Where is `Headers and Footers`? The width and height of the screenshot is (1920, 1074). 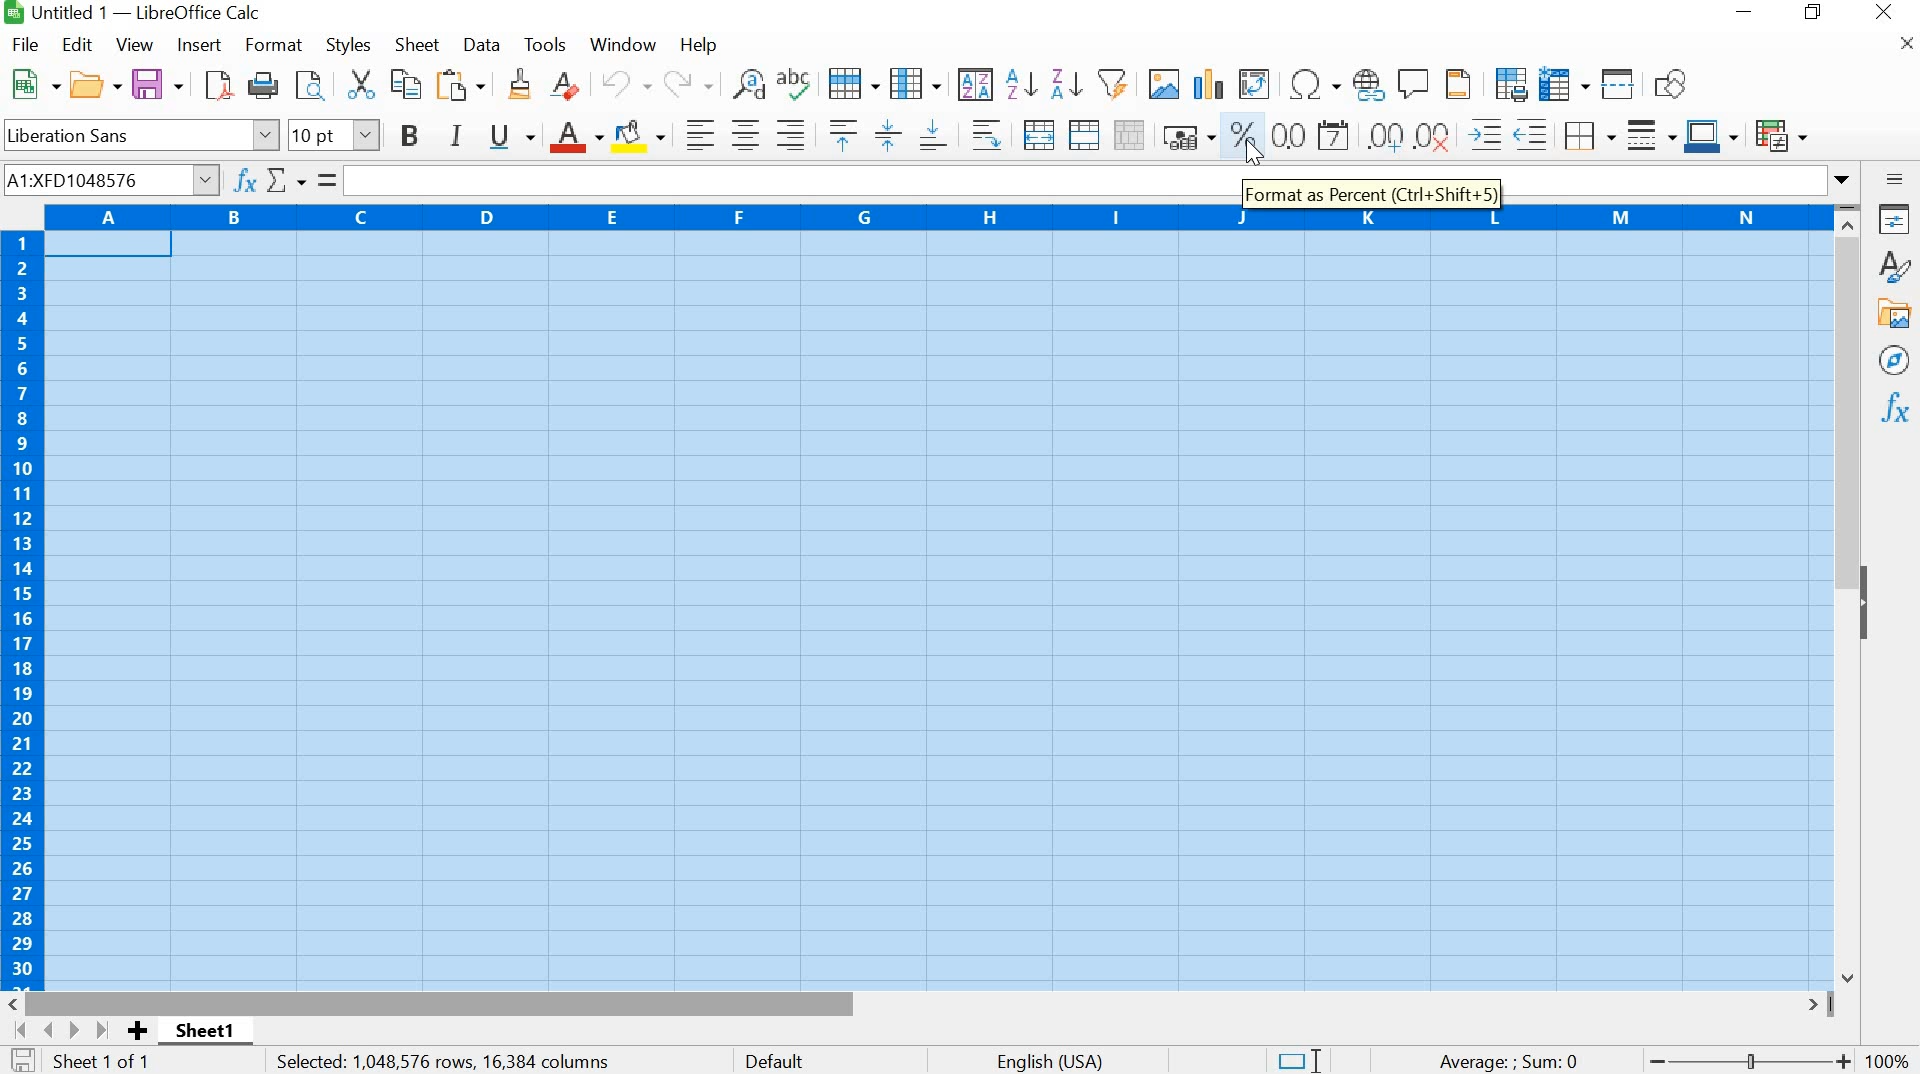
Headers and Footers is located at coordinates (1462, 84).